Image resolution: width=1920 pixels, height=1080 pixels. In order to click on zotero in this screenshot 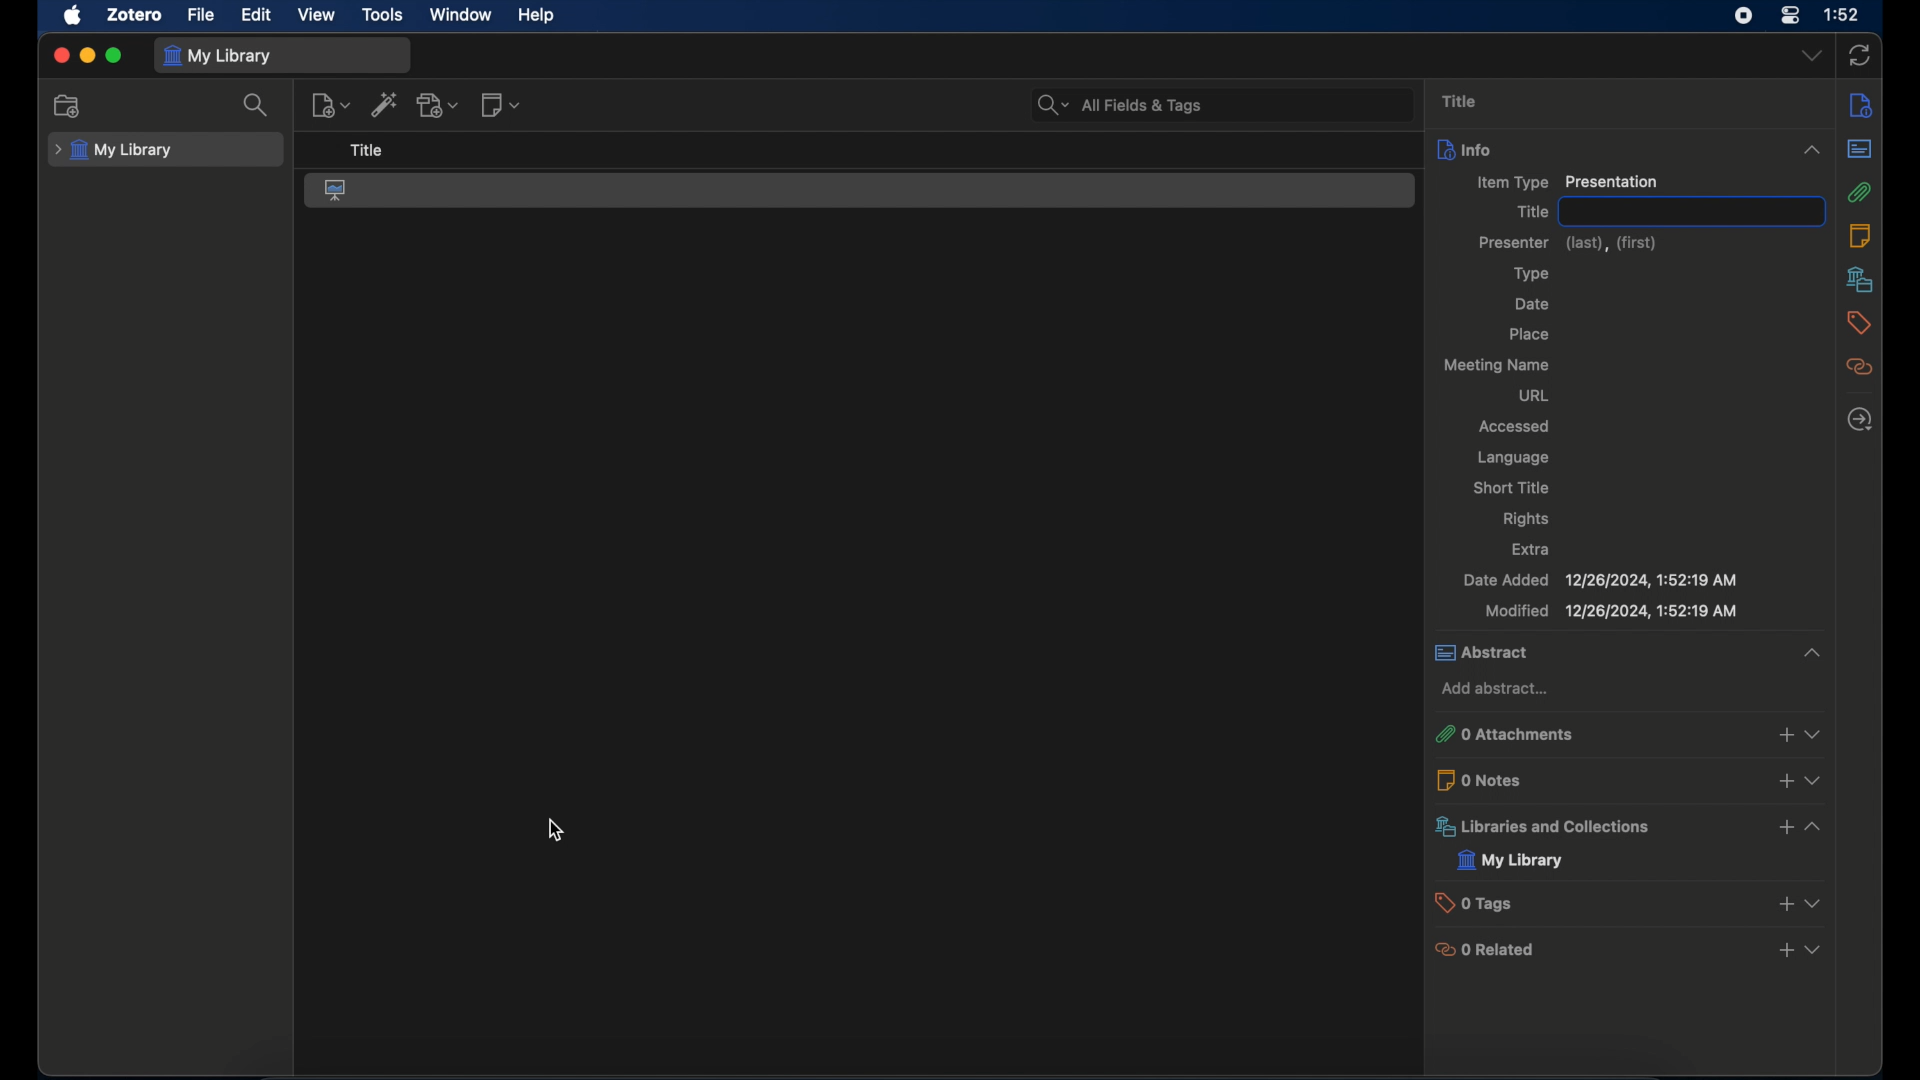, I will do `click(136, 15)`.